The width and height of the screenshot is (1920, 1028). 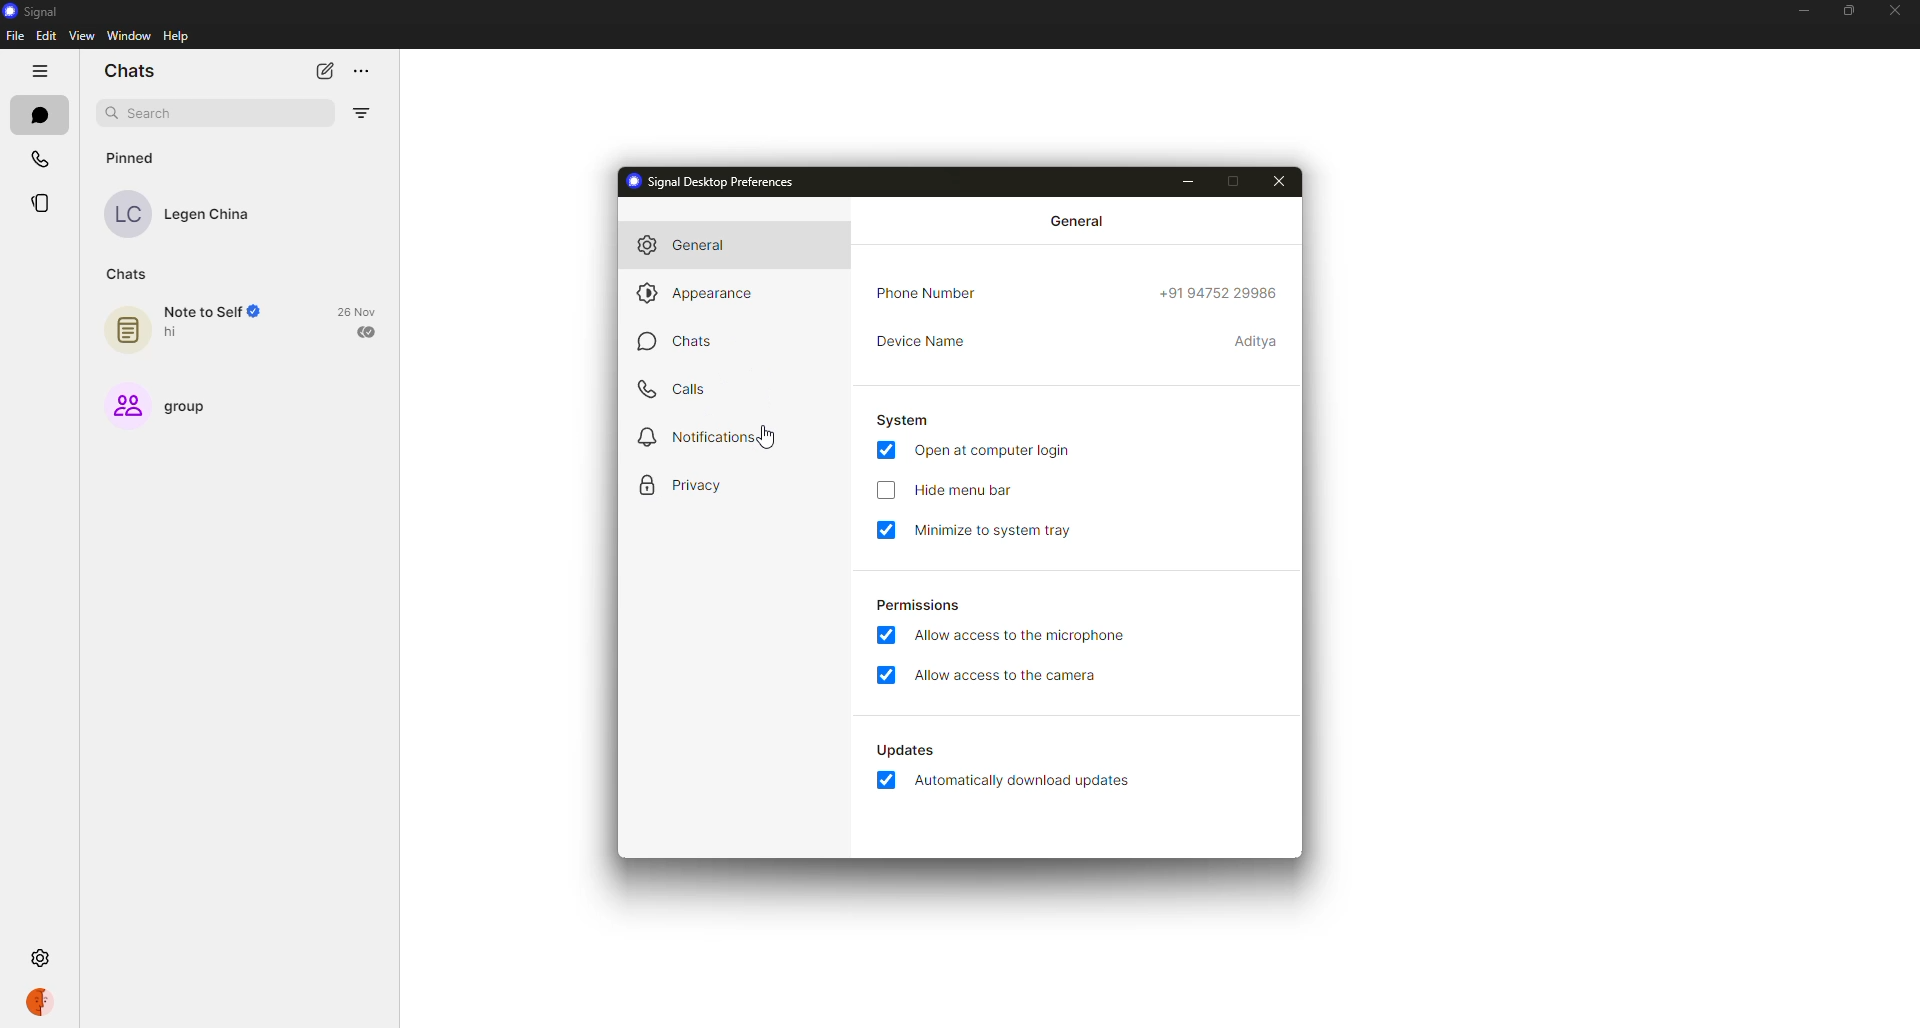 I want to click on phone number, so click(x=1215, y=291).